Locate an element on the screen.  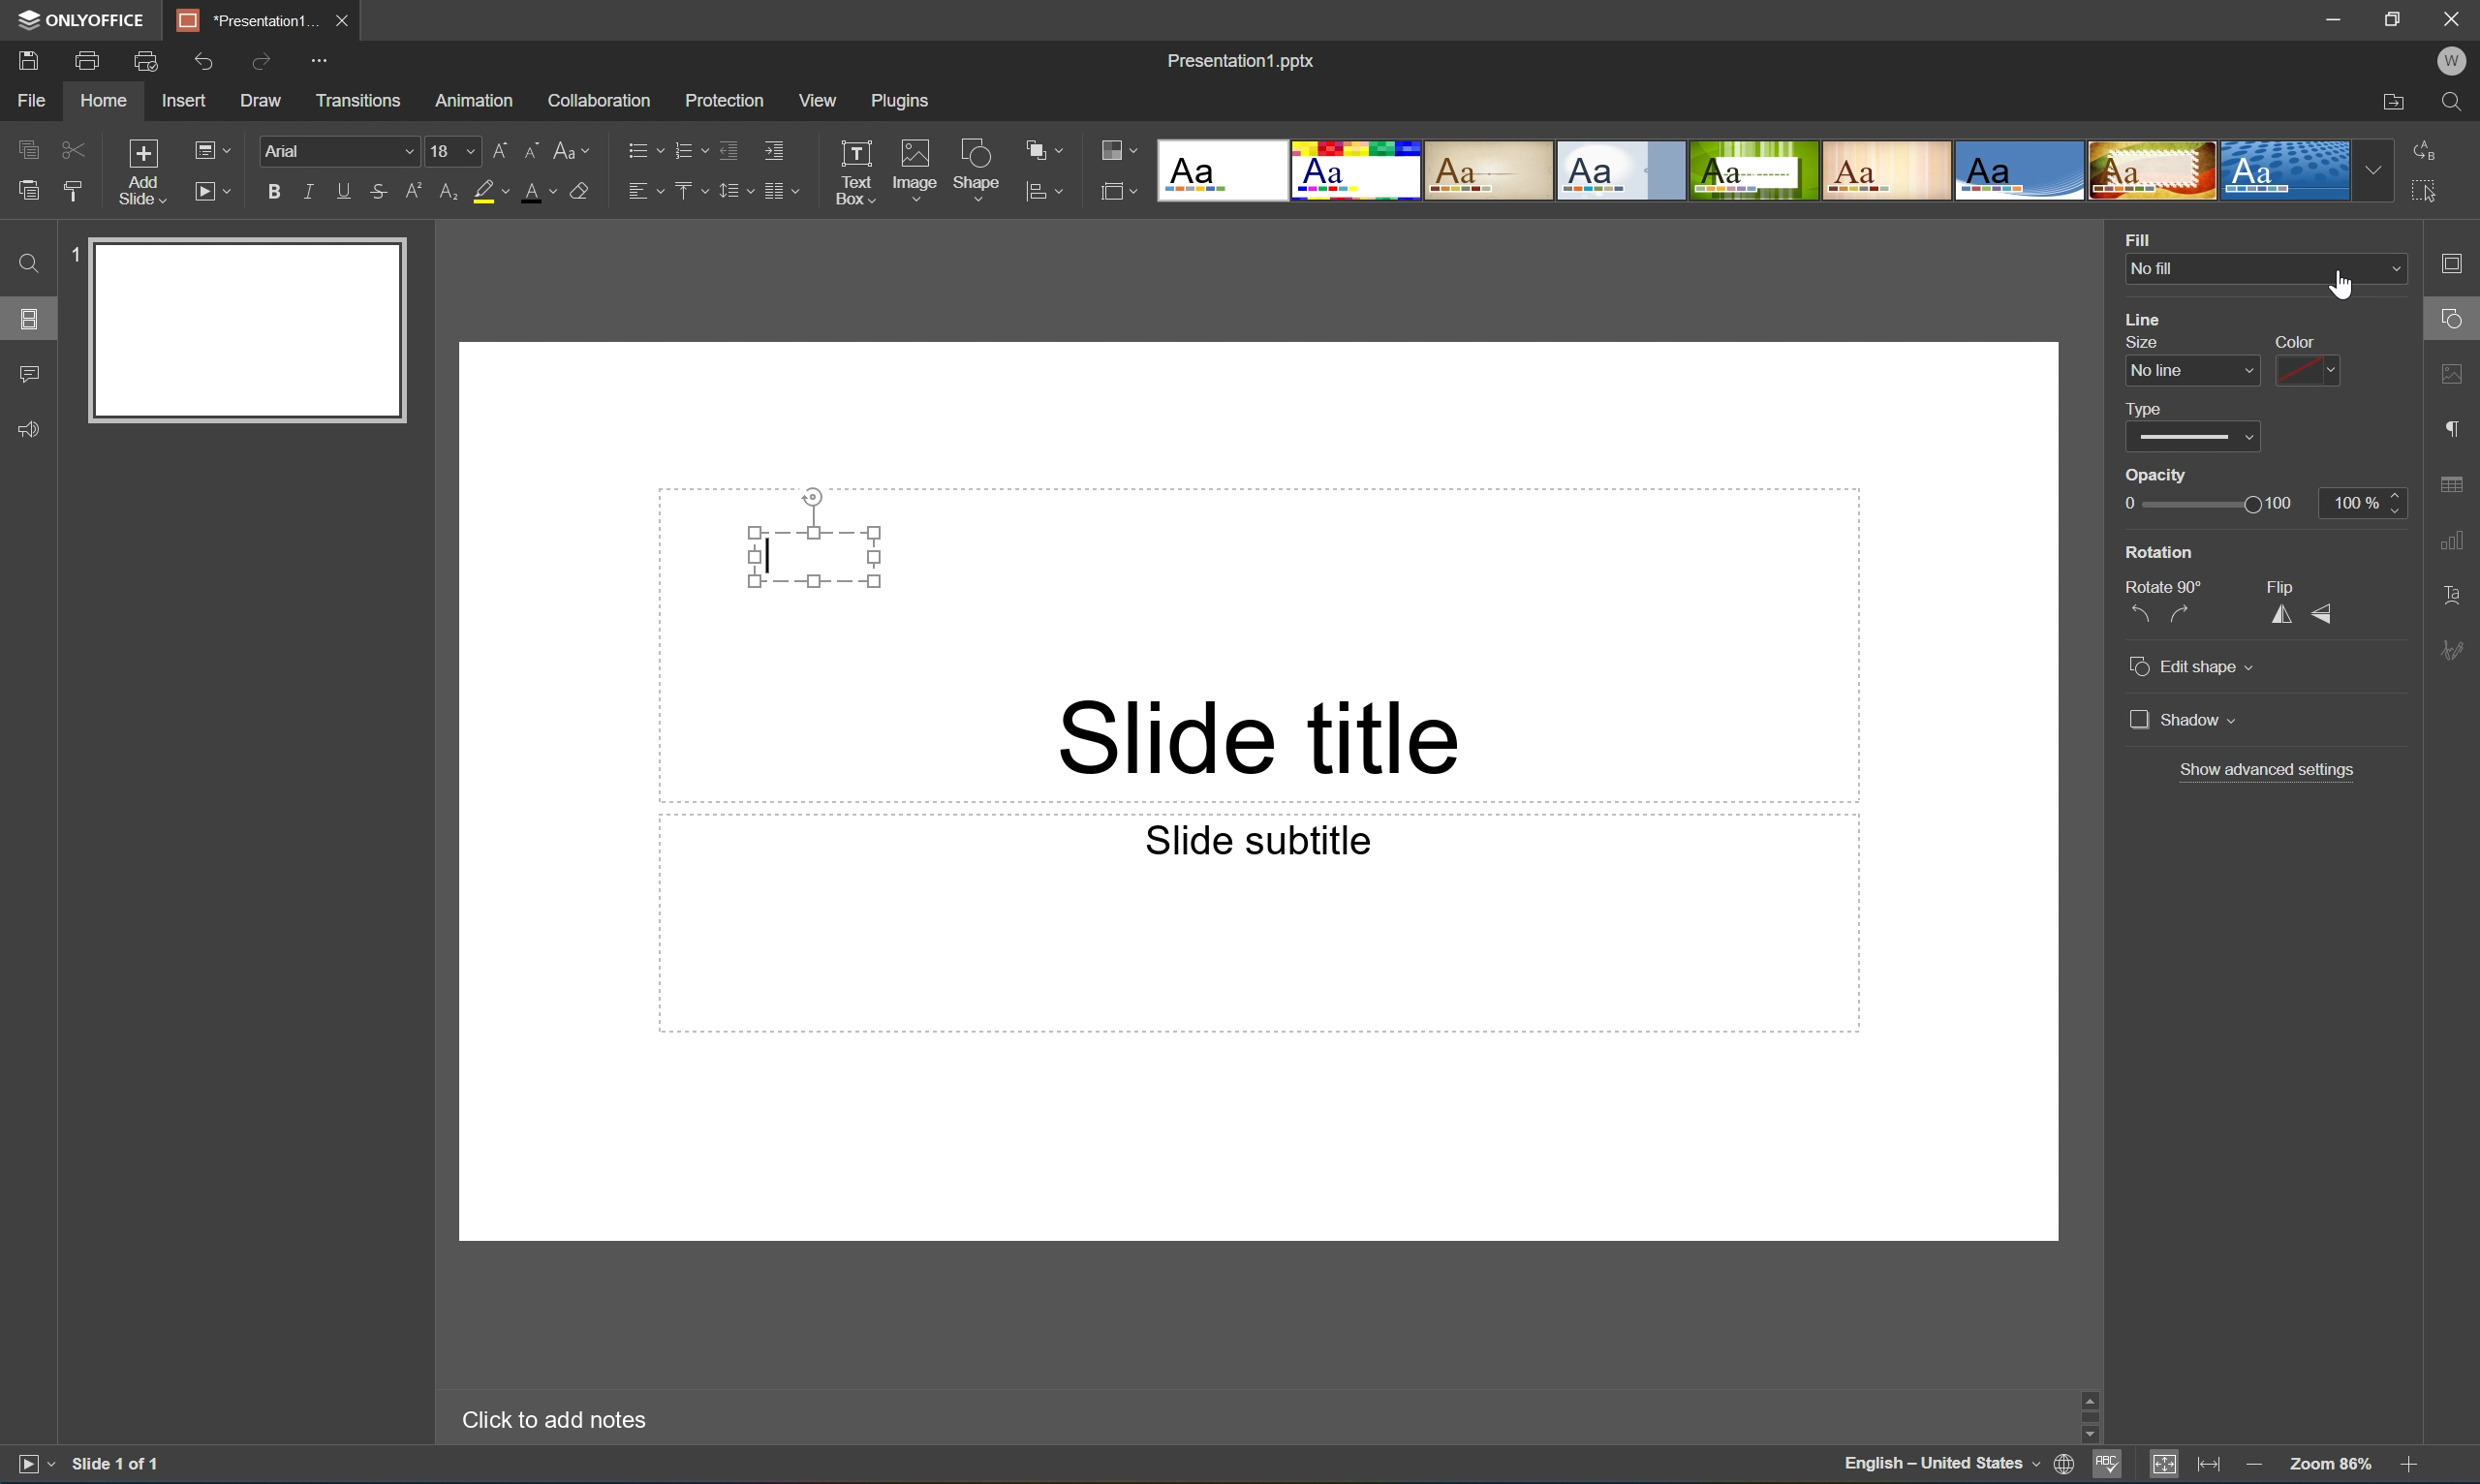
Vertical align is located at coordinates (688, 191).